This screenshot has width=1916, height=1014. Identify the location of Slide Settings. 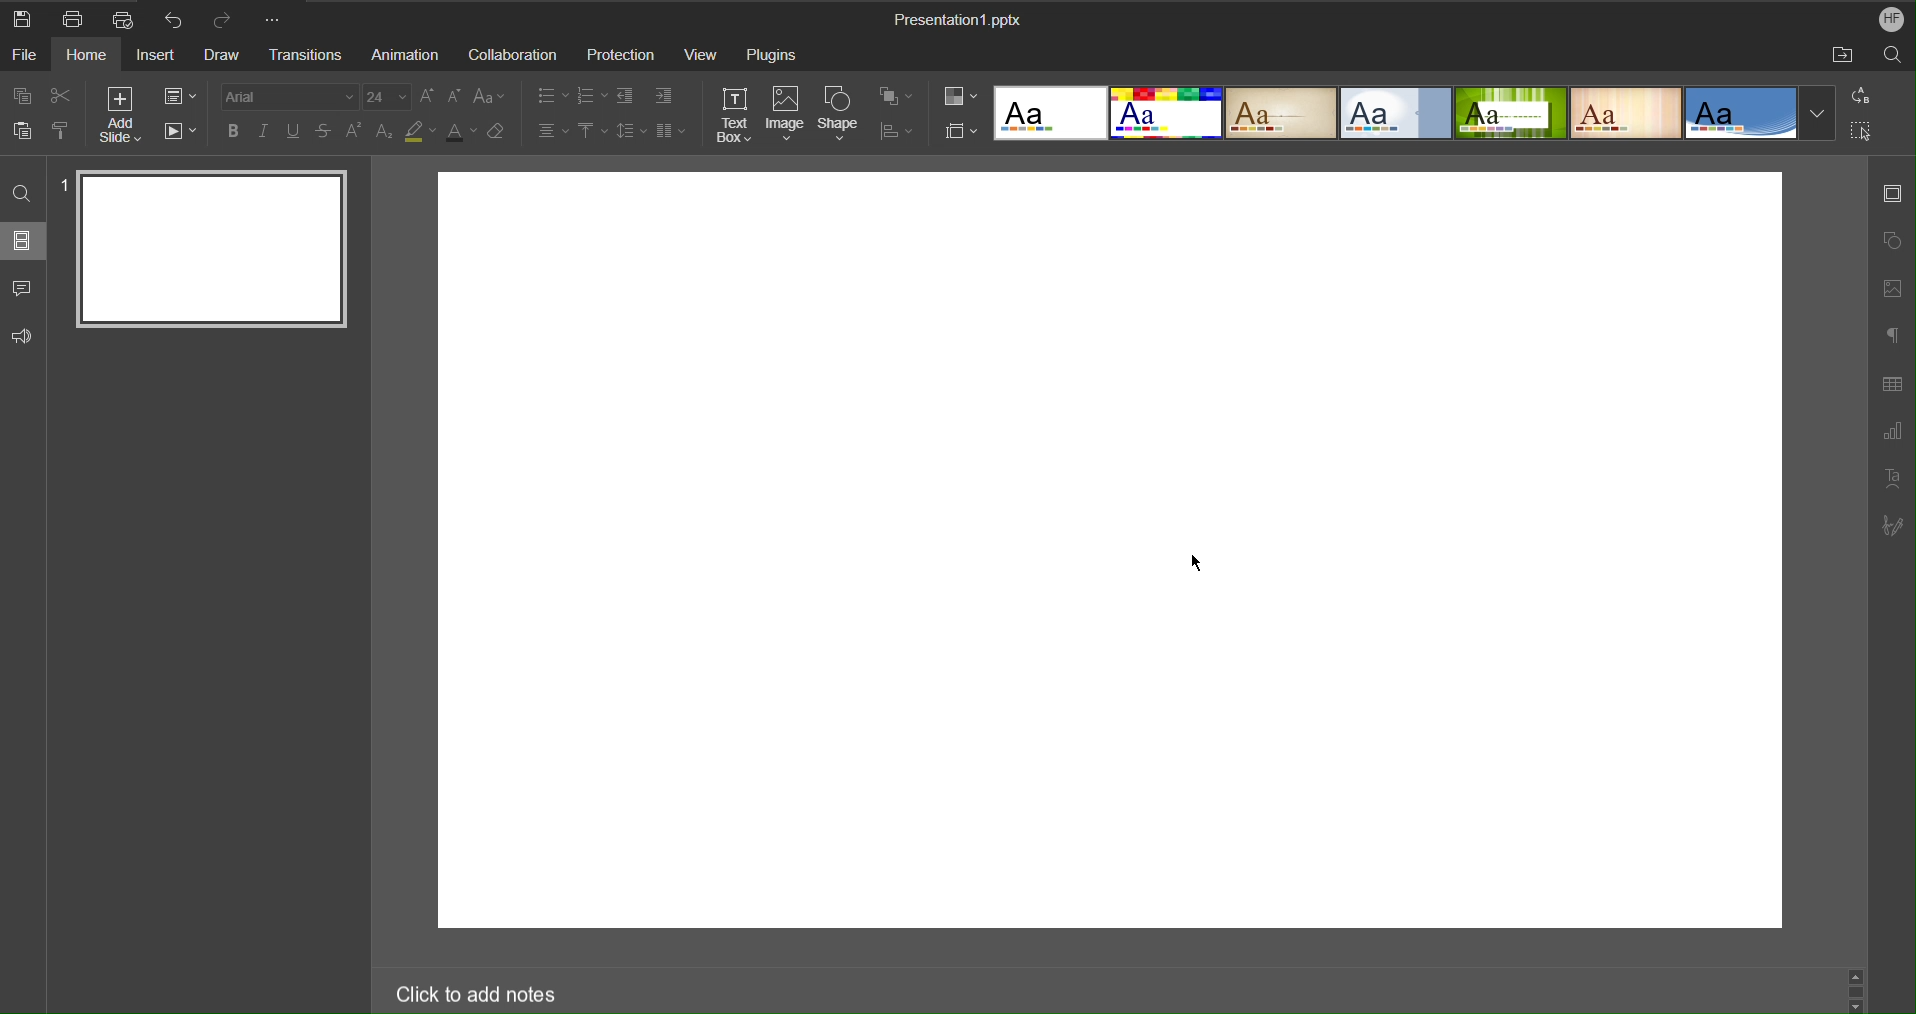
(179, 96).